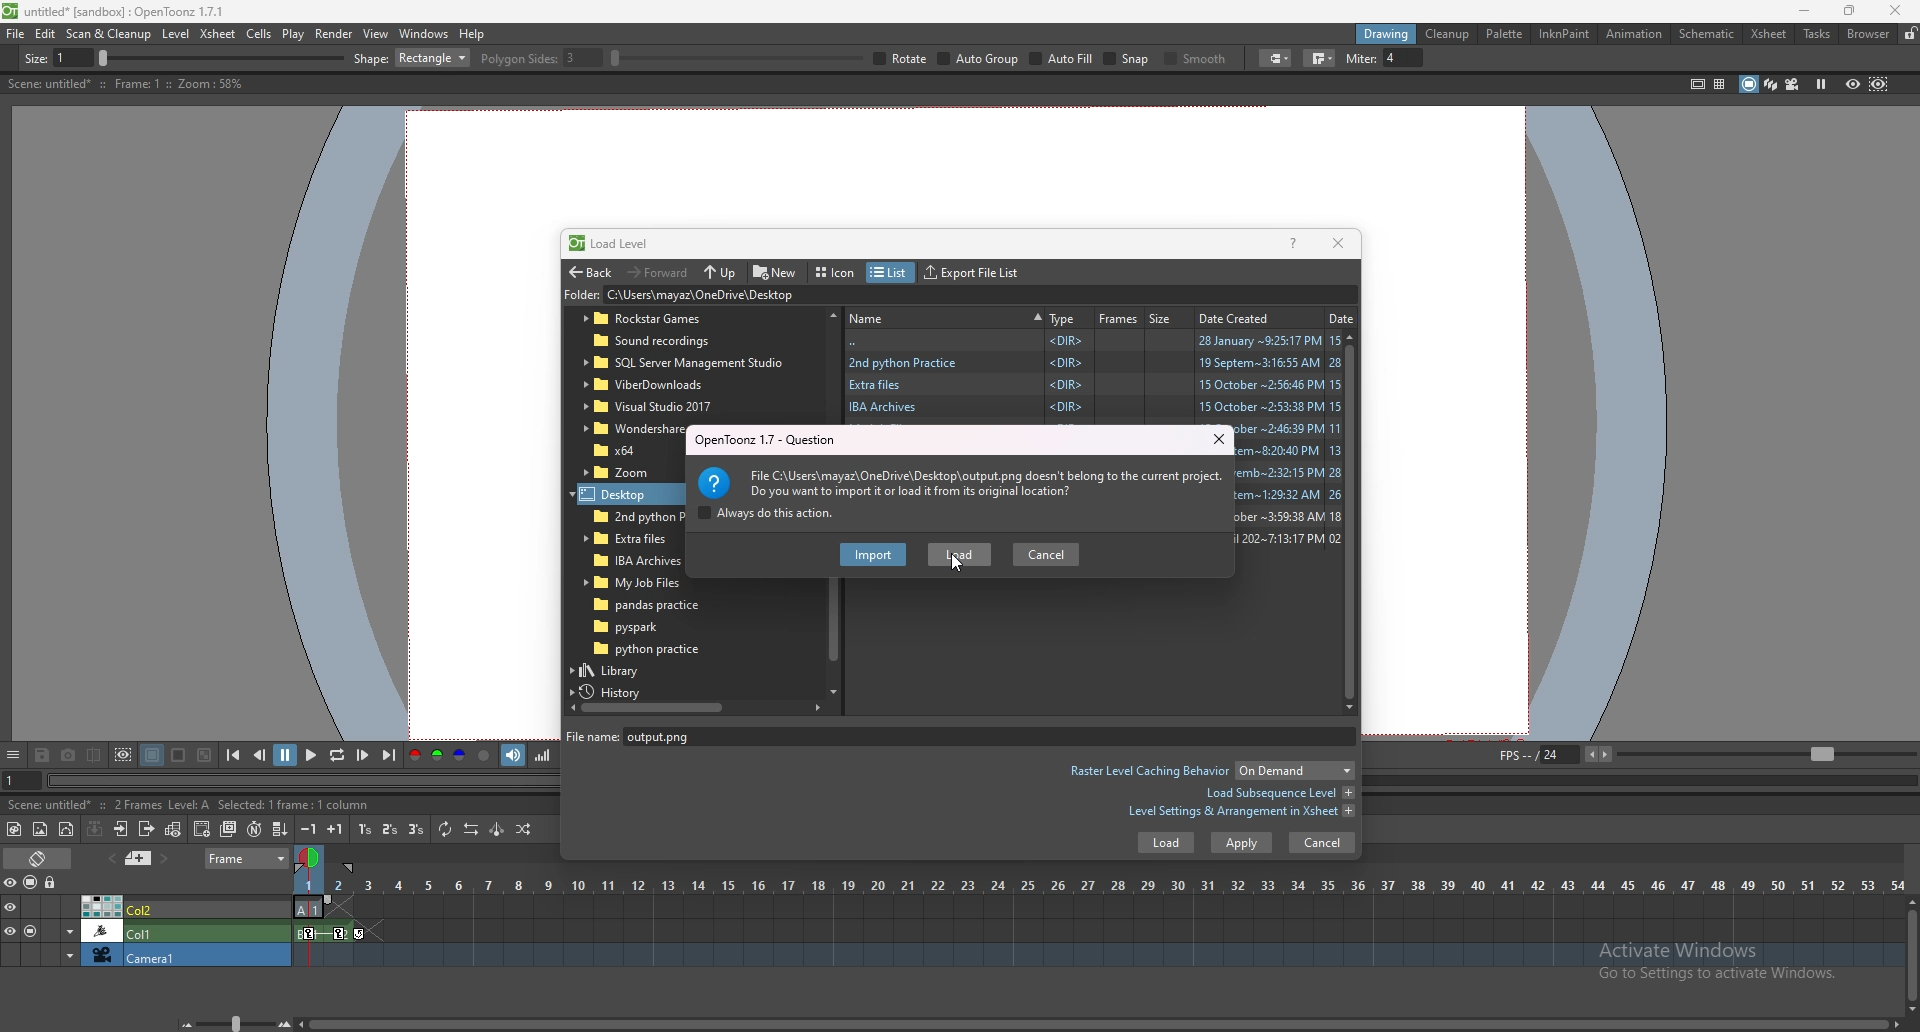 The height and width of the screenshot is (1032, 1920). What do you see at coordinates (67, 830) in the screenshot?
I see `new vector level` at bounding box center [67, 830].